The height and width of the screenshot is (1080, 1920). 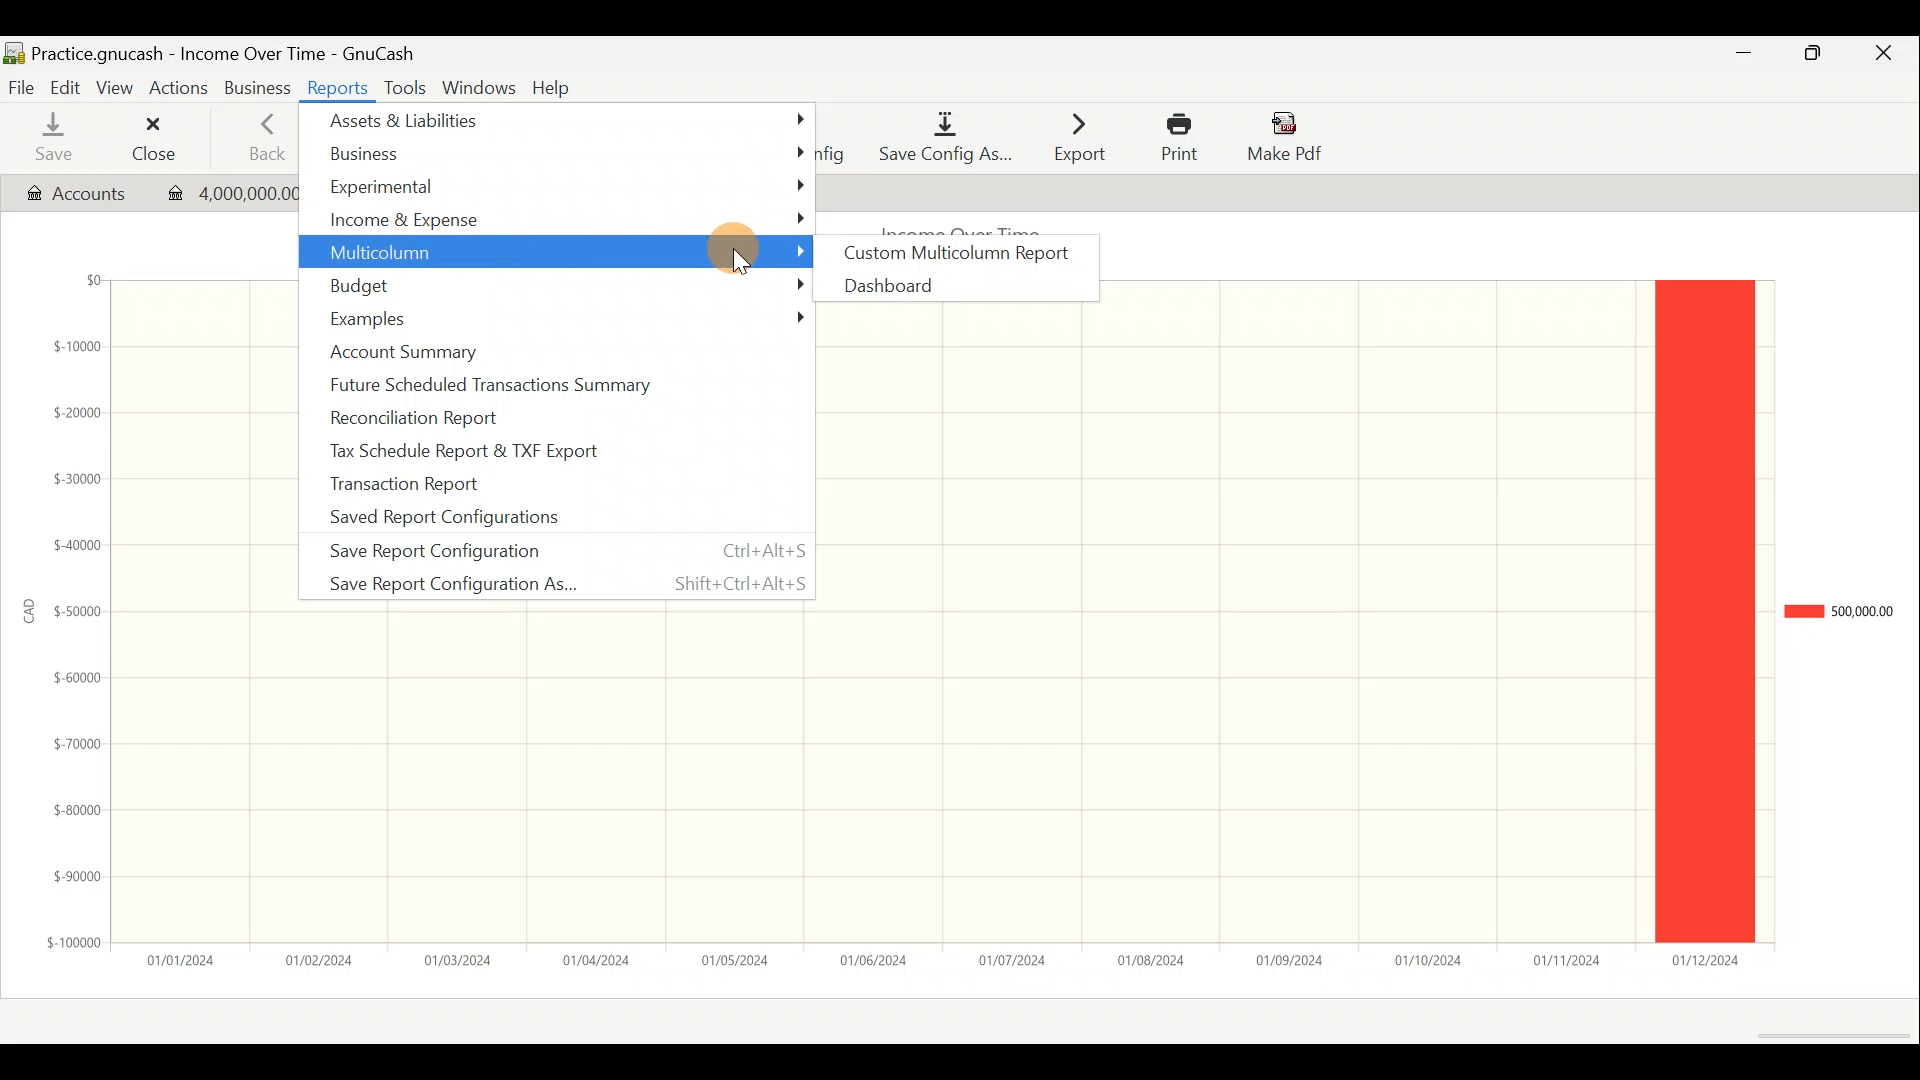 I want to click on Transaction, so click(x=229, y=191).